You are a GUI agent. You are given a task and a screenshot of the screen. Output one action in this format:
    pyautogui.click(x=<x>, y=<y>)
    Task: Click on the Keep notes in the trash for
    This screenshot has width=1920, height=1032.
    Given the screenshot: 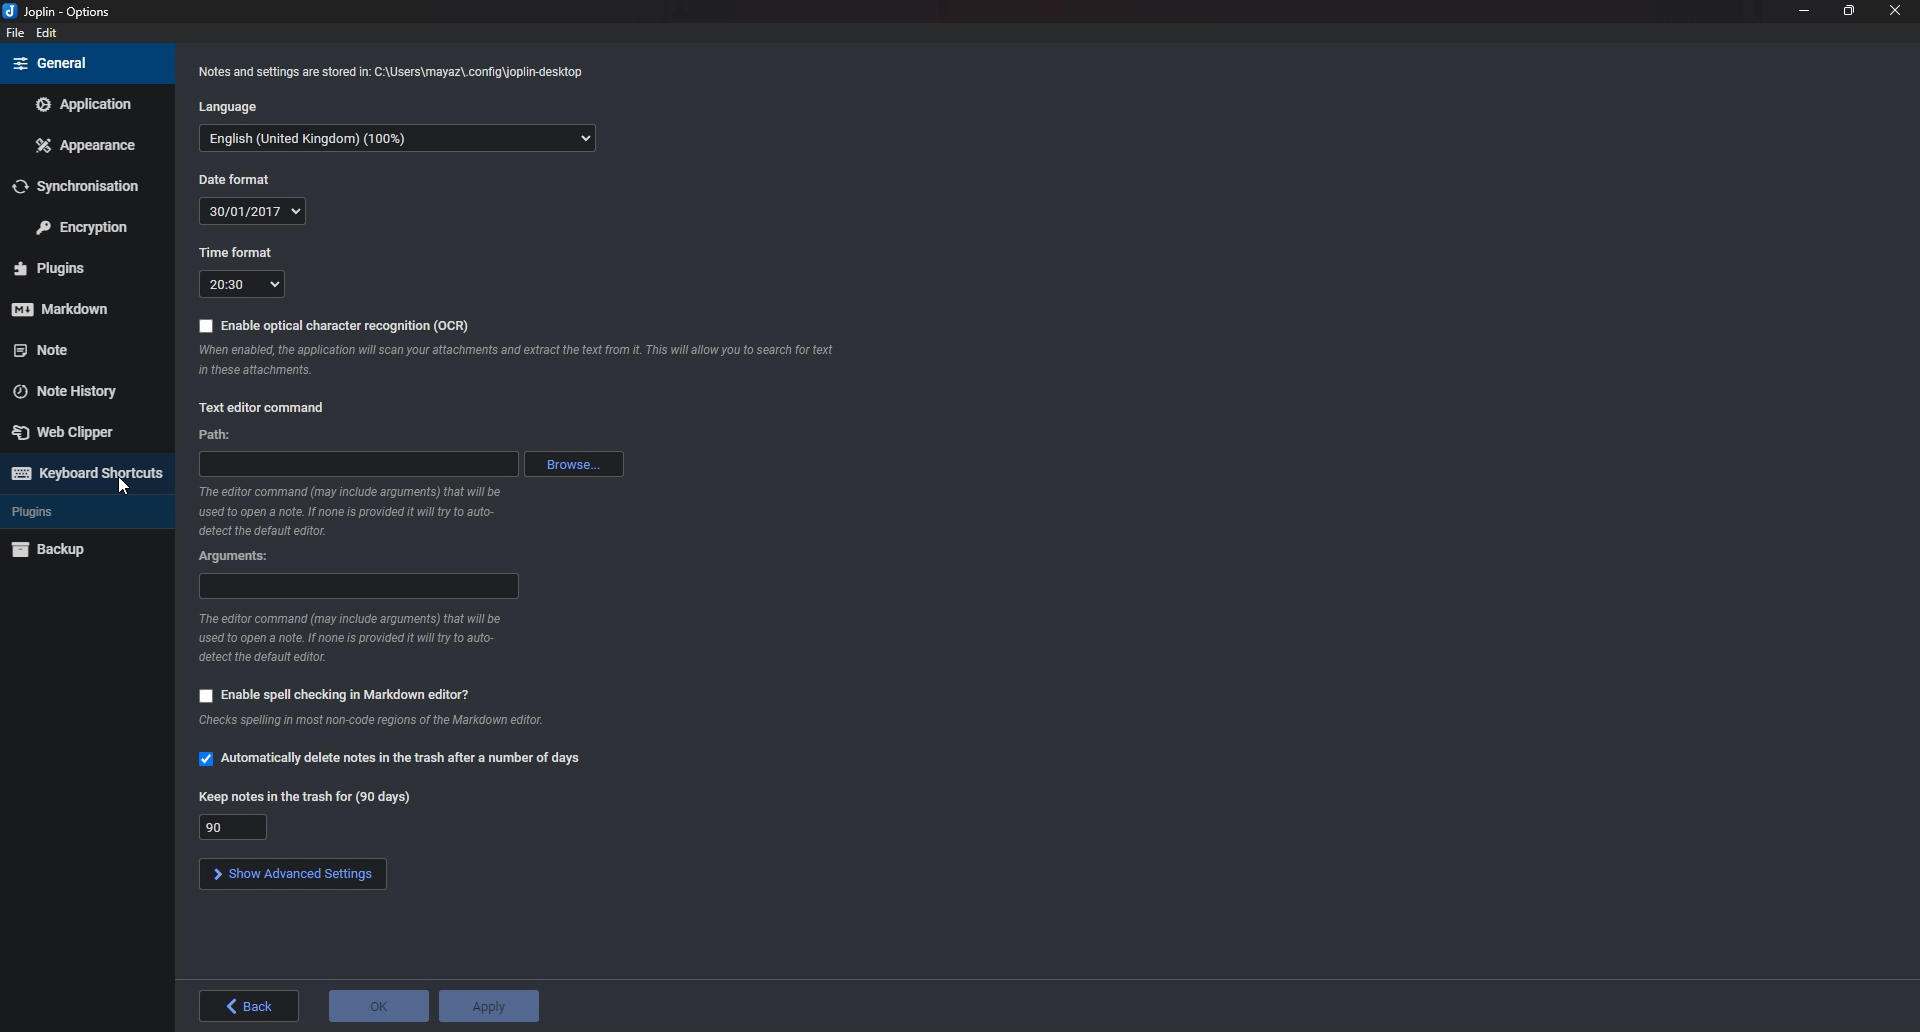 What is the action you would take?
    pyautogui.click(x=233, y=826)
    